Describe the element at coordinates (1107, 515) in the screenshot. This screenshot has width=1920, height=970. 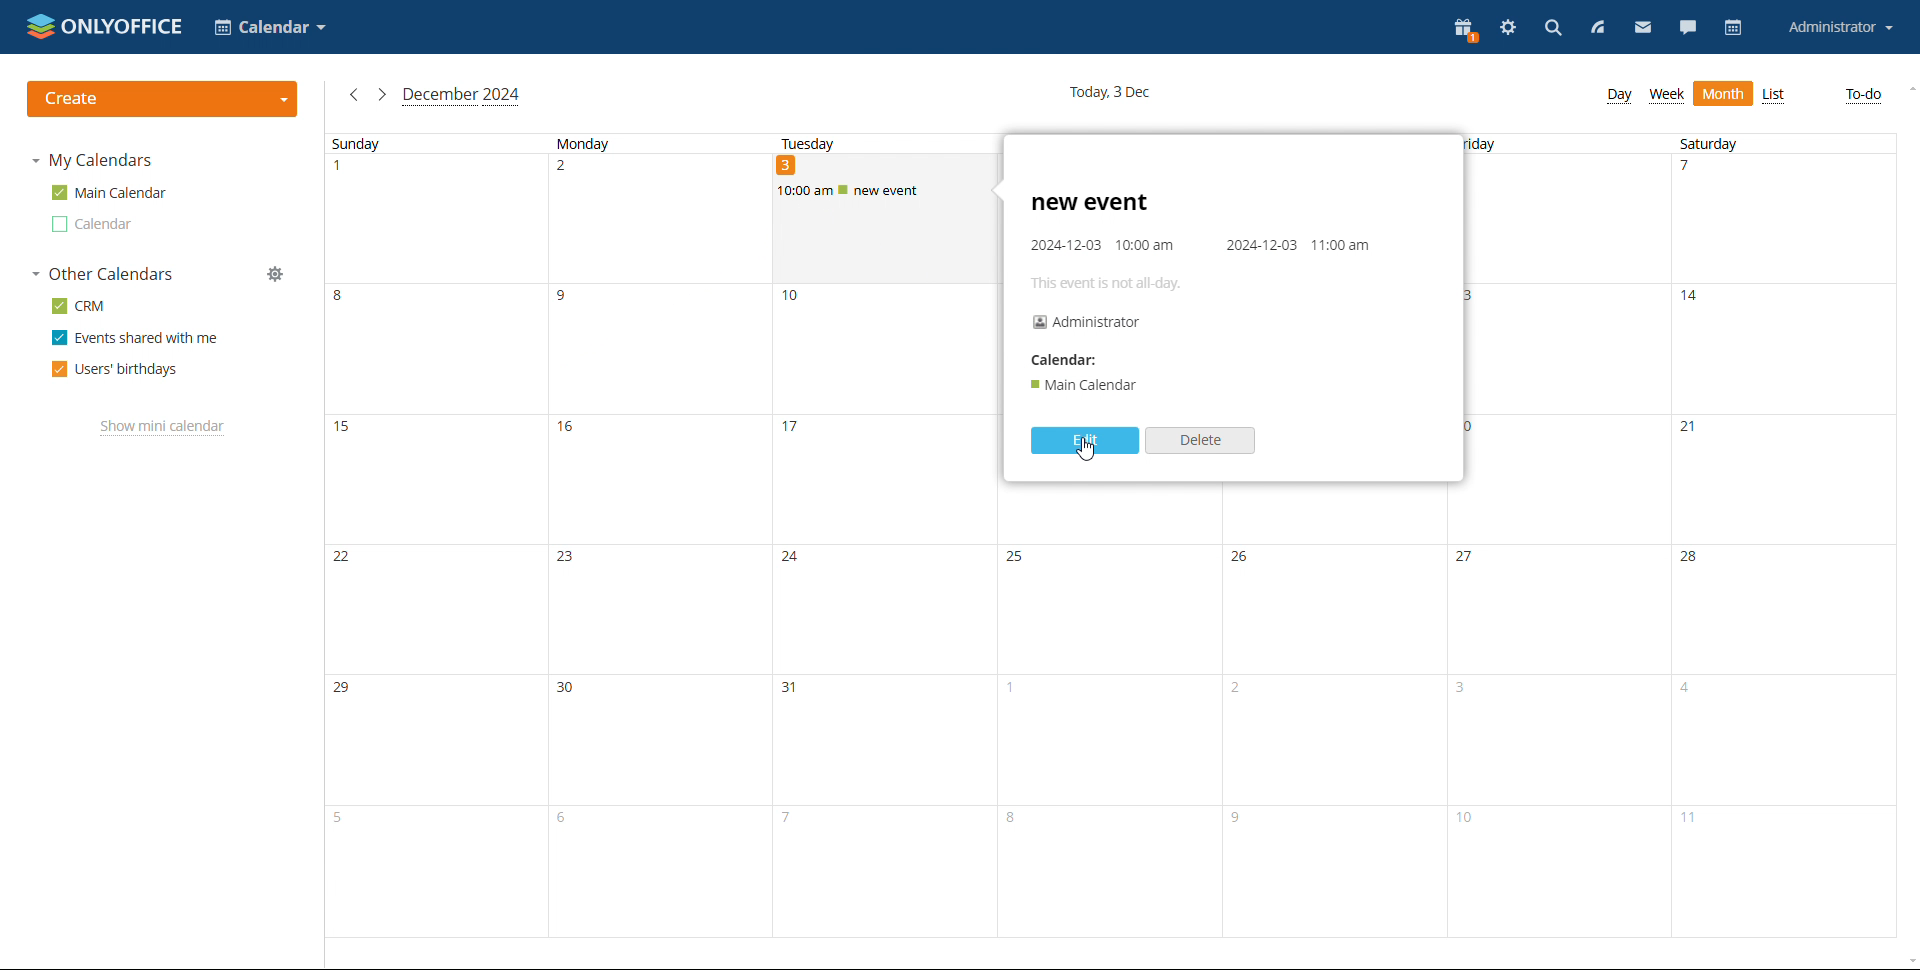
I see `18` at that location.